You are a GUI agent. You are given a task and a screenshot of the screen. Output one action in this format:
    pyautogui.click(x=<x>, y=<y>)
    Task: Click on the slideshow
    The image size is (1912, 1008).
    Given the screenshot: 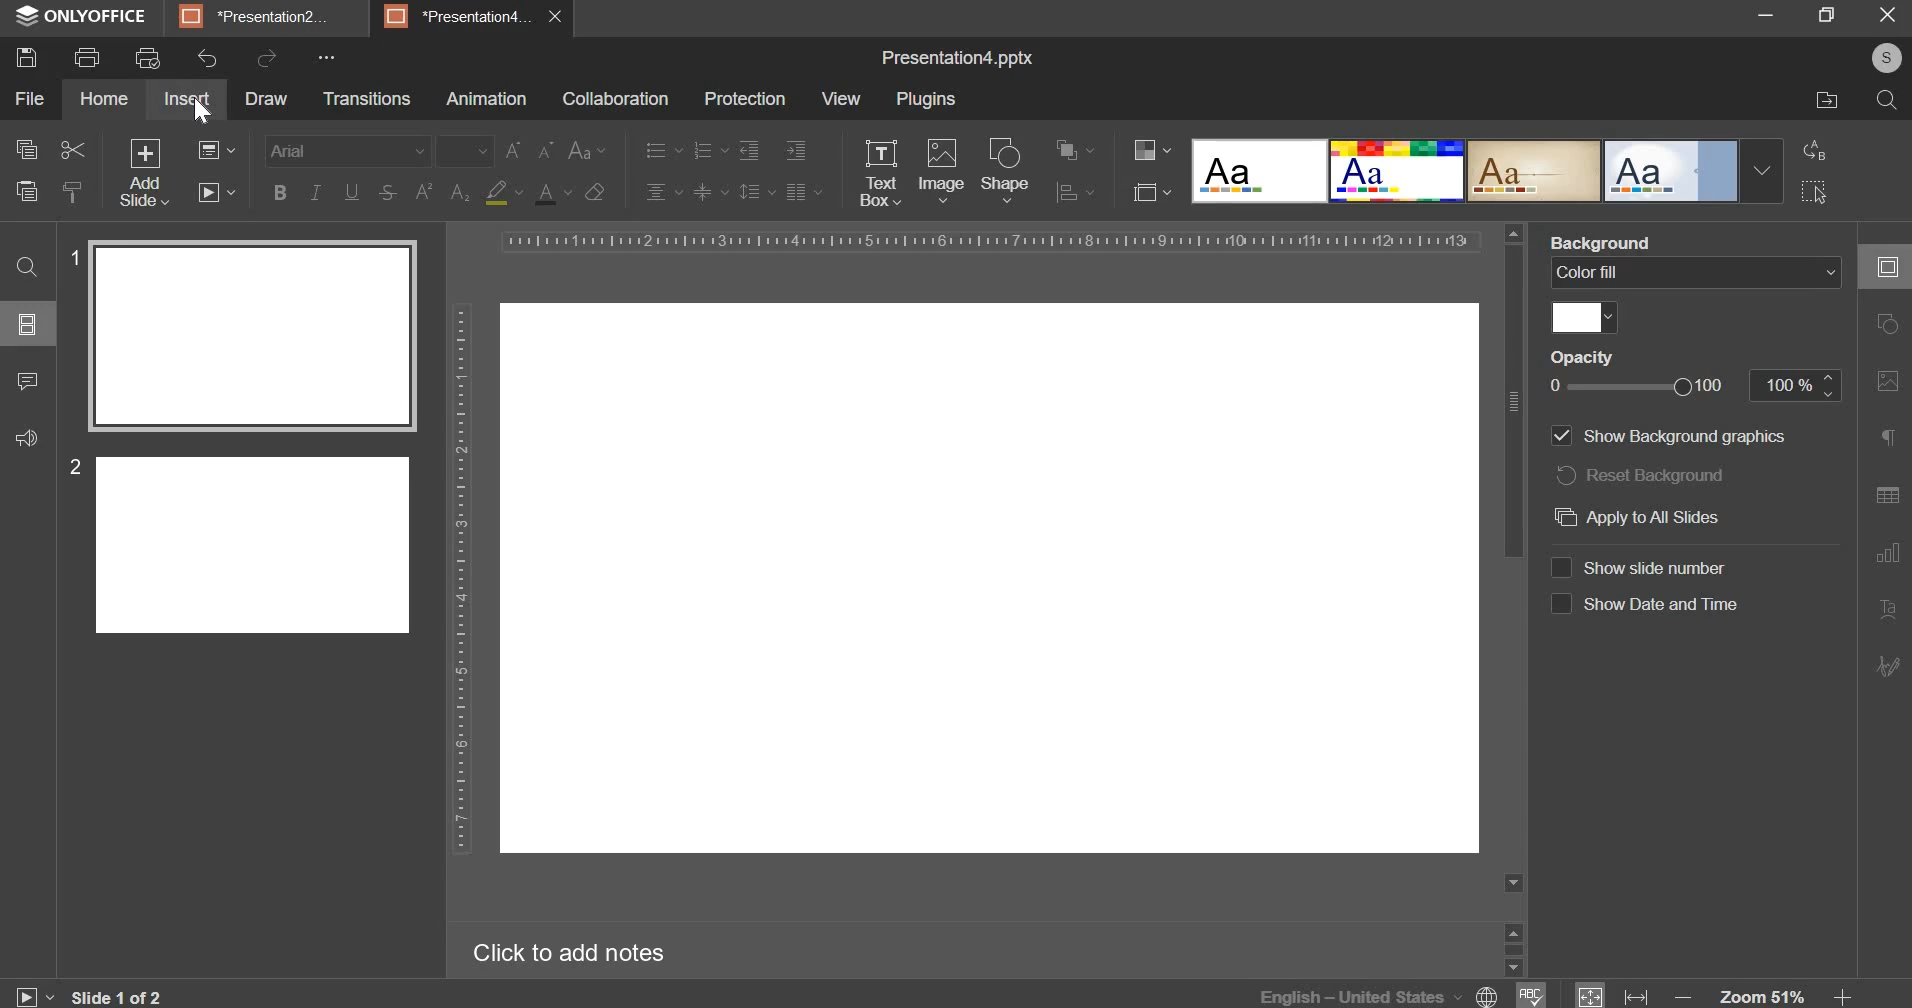 What is the action you would take?
    pyautogui.click(x=219, y=192)
    